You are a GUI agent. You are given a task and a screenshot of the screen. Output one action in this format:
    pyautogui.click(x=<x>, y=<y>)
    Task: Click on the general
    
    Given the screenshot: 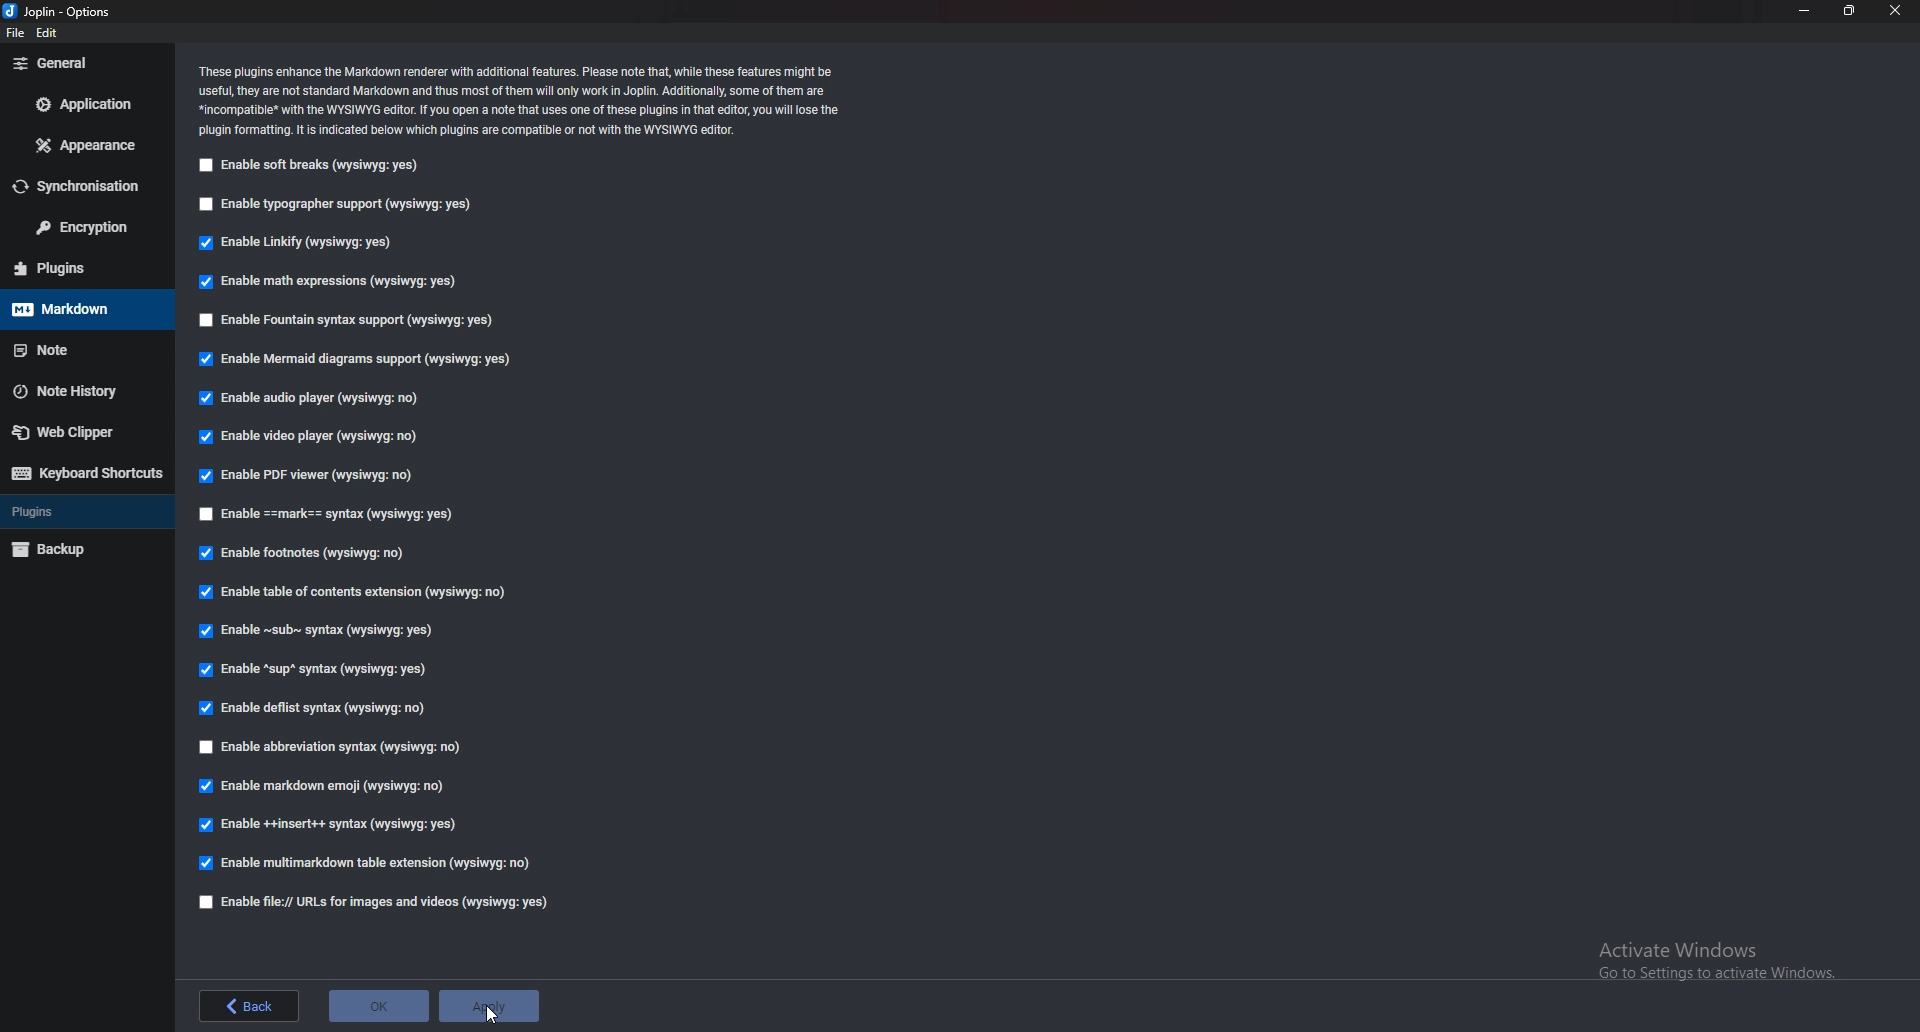 What is the action you would take?
    pyautogui.click(x=80, y=65)
    